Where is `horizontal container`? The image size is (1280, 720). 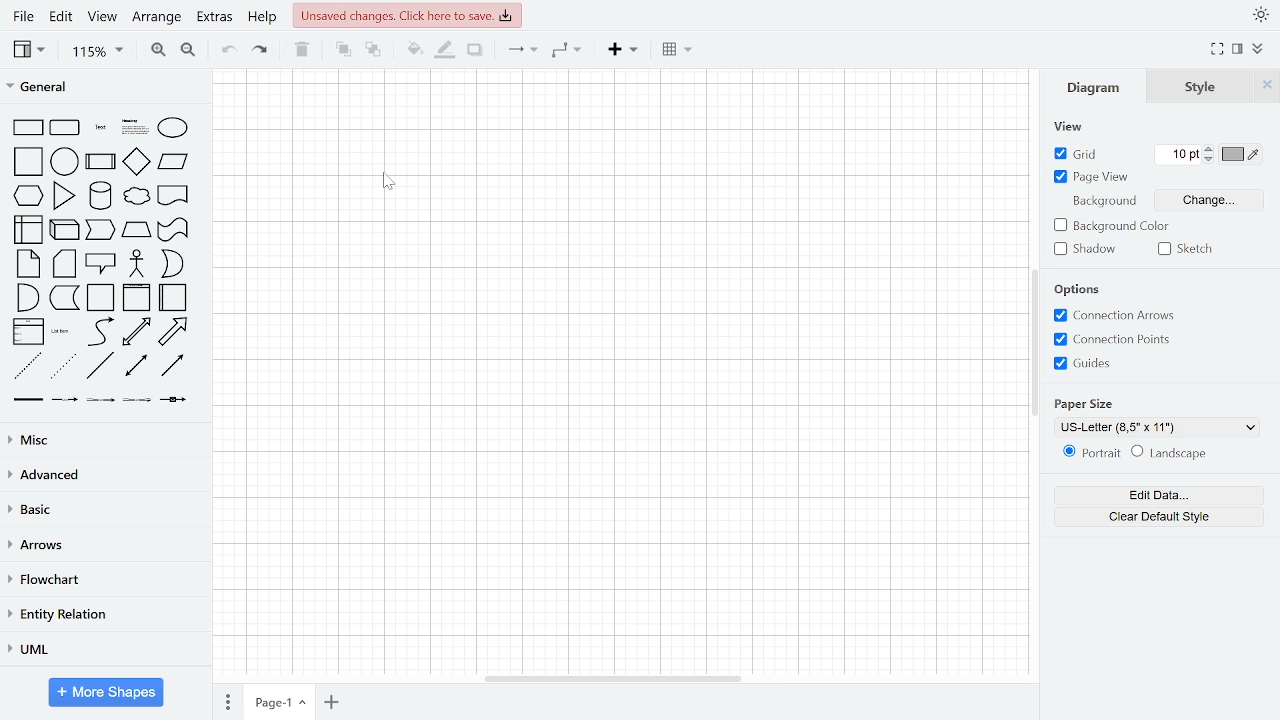
horizontal container is located at coordinates (173, 298).